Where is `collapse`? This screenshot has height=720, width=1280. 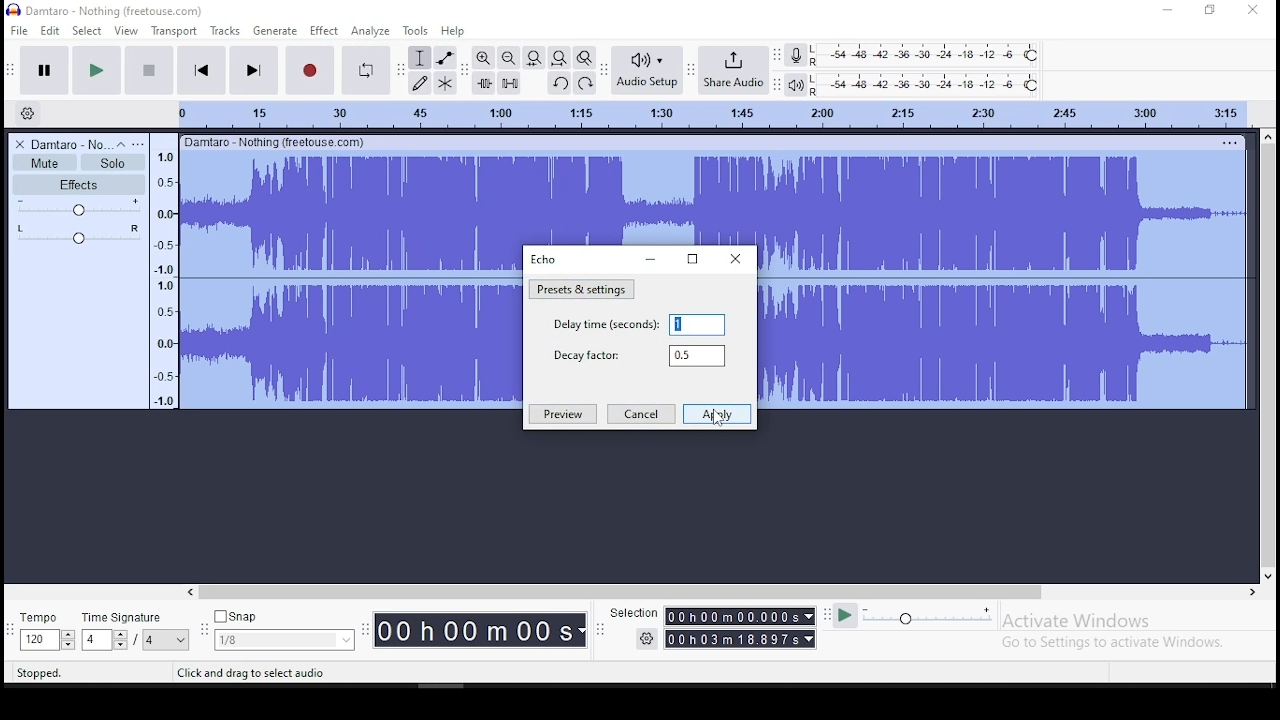 collapse is located at coordinates (123, 143).